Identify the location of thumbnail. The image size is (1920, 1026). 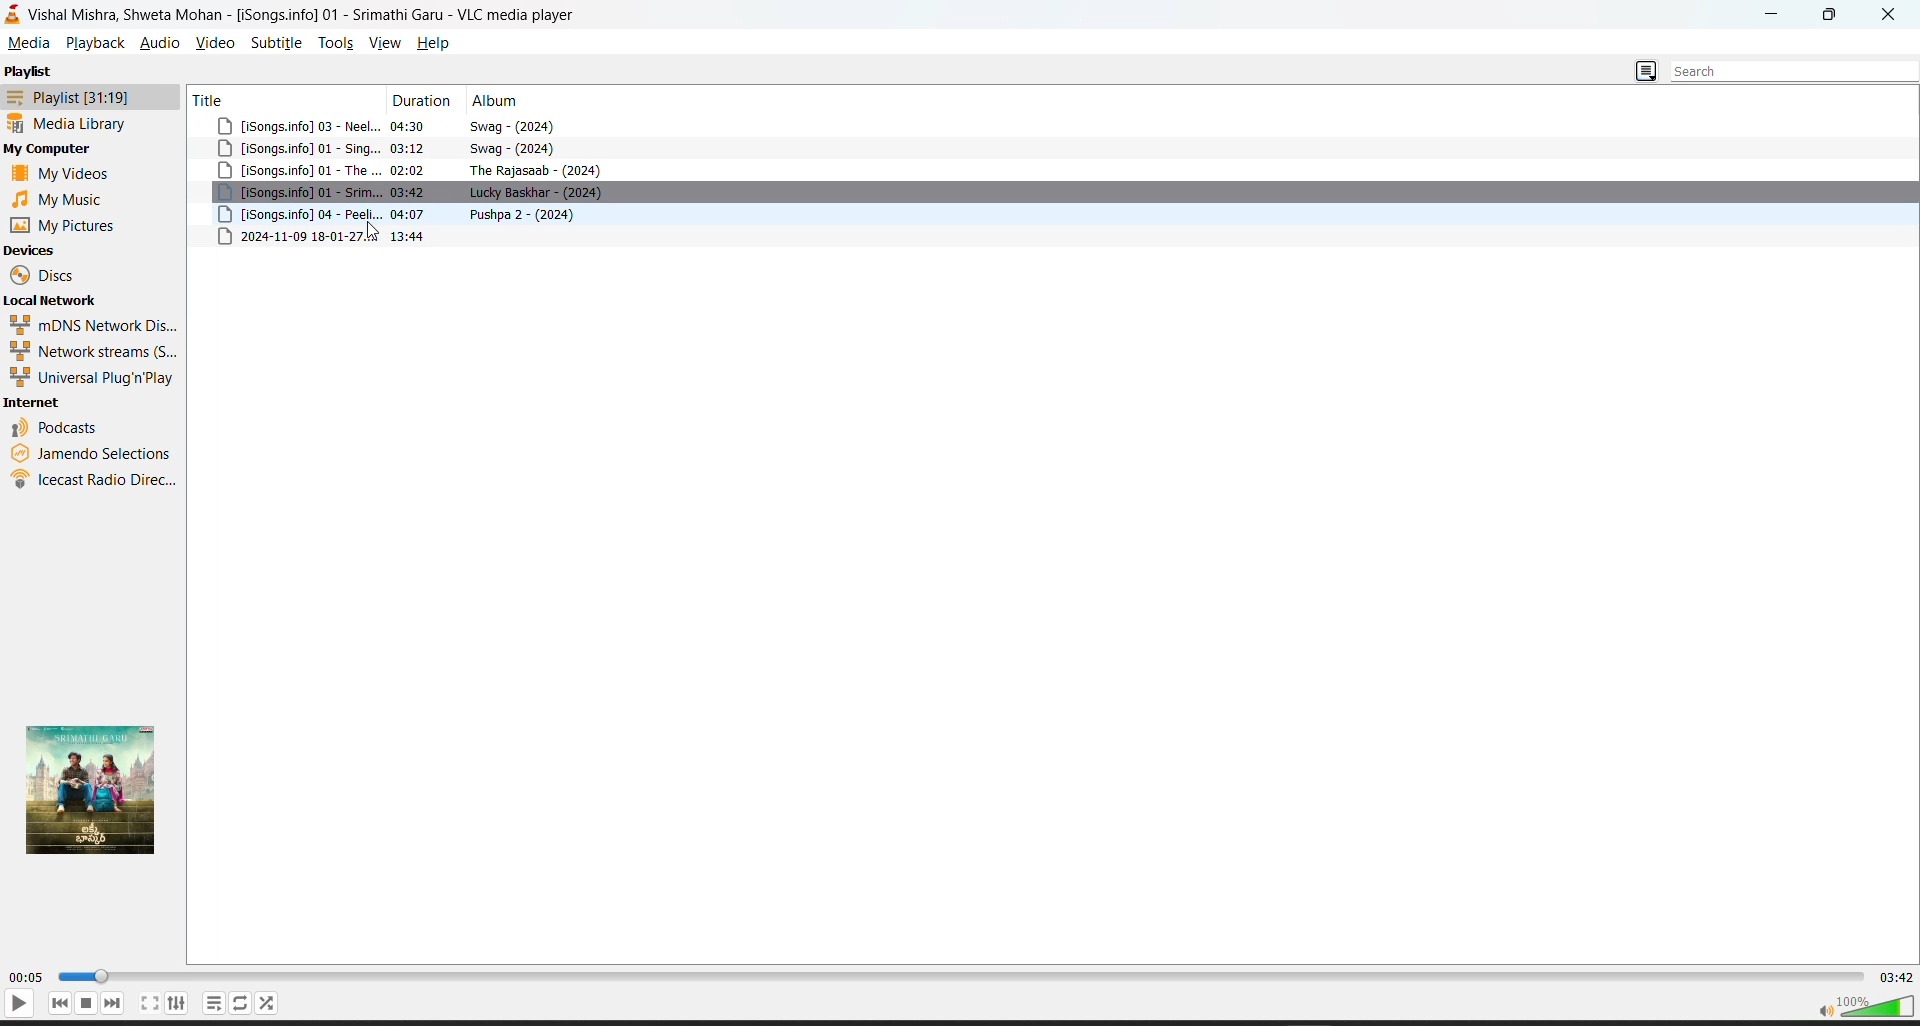
(91, 790).